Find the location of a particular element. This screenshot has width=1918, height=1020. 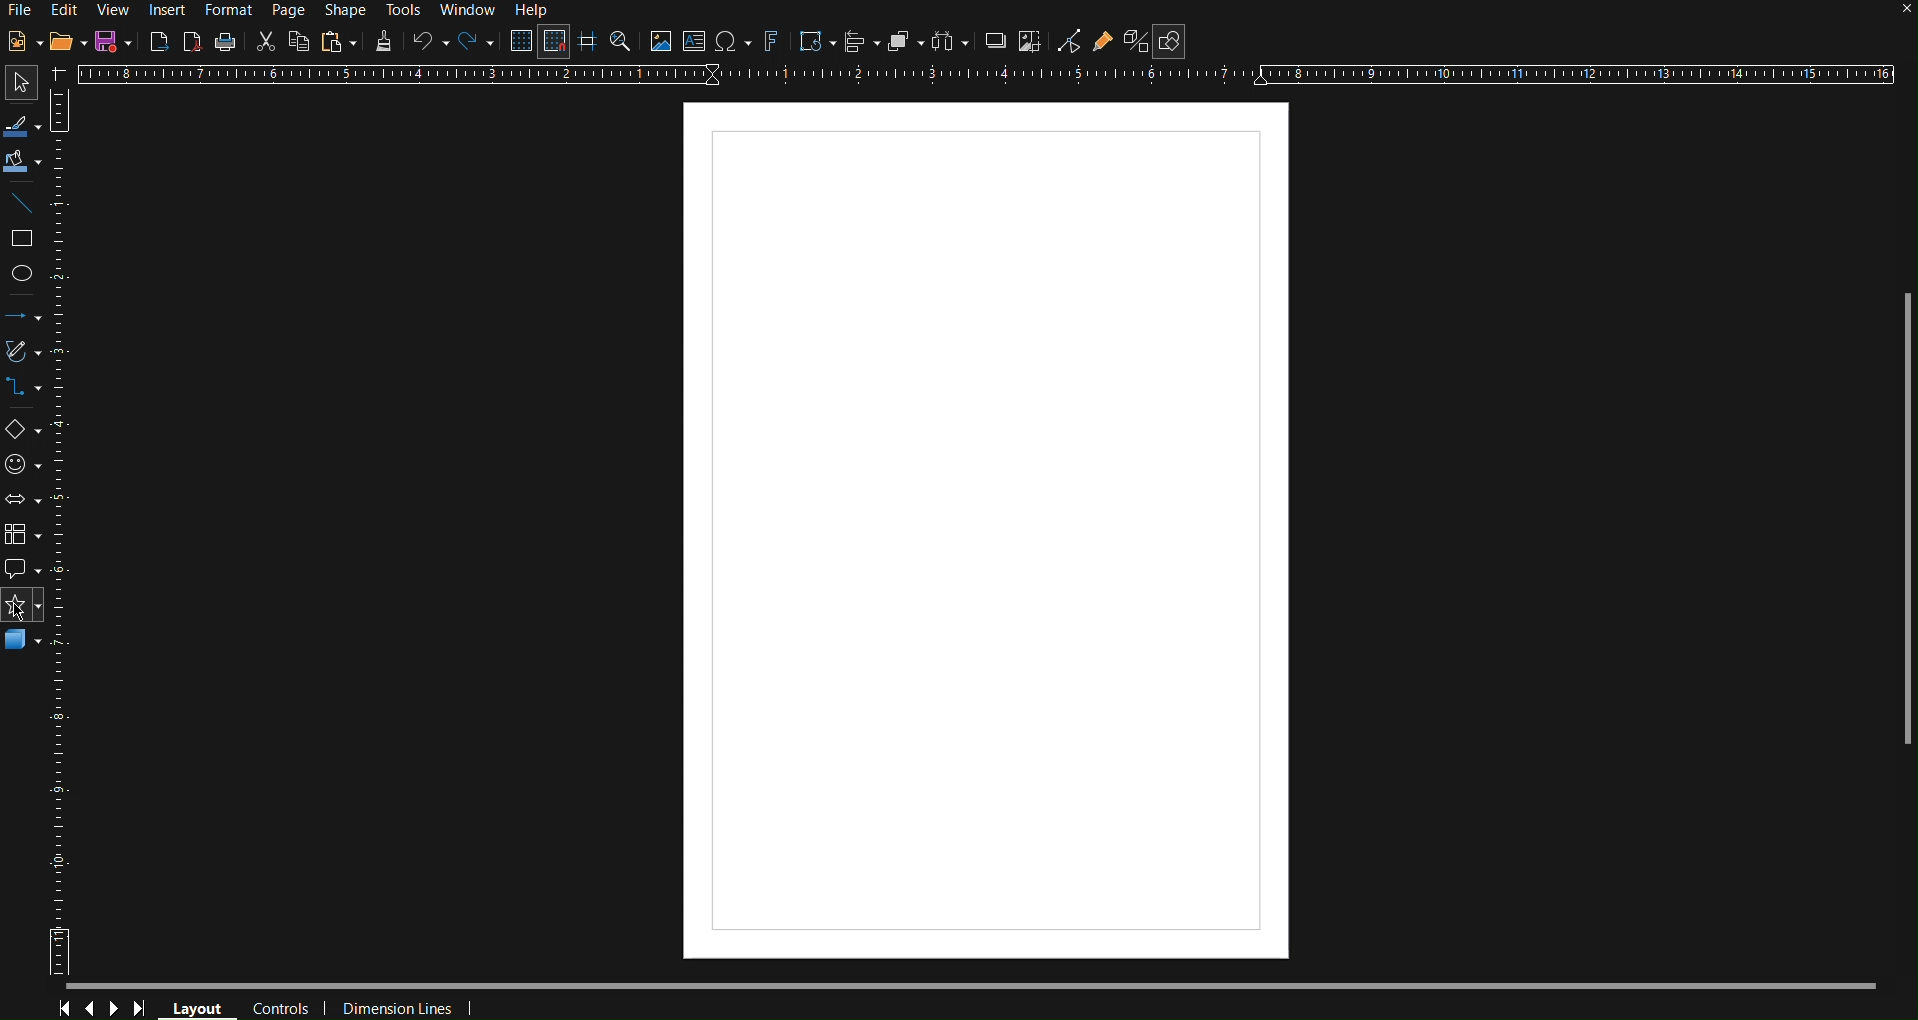

Redo is located at coordinates (473, 43).